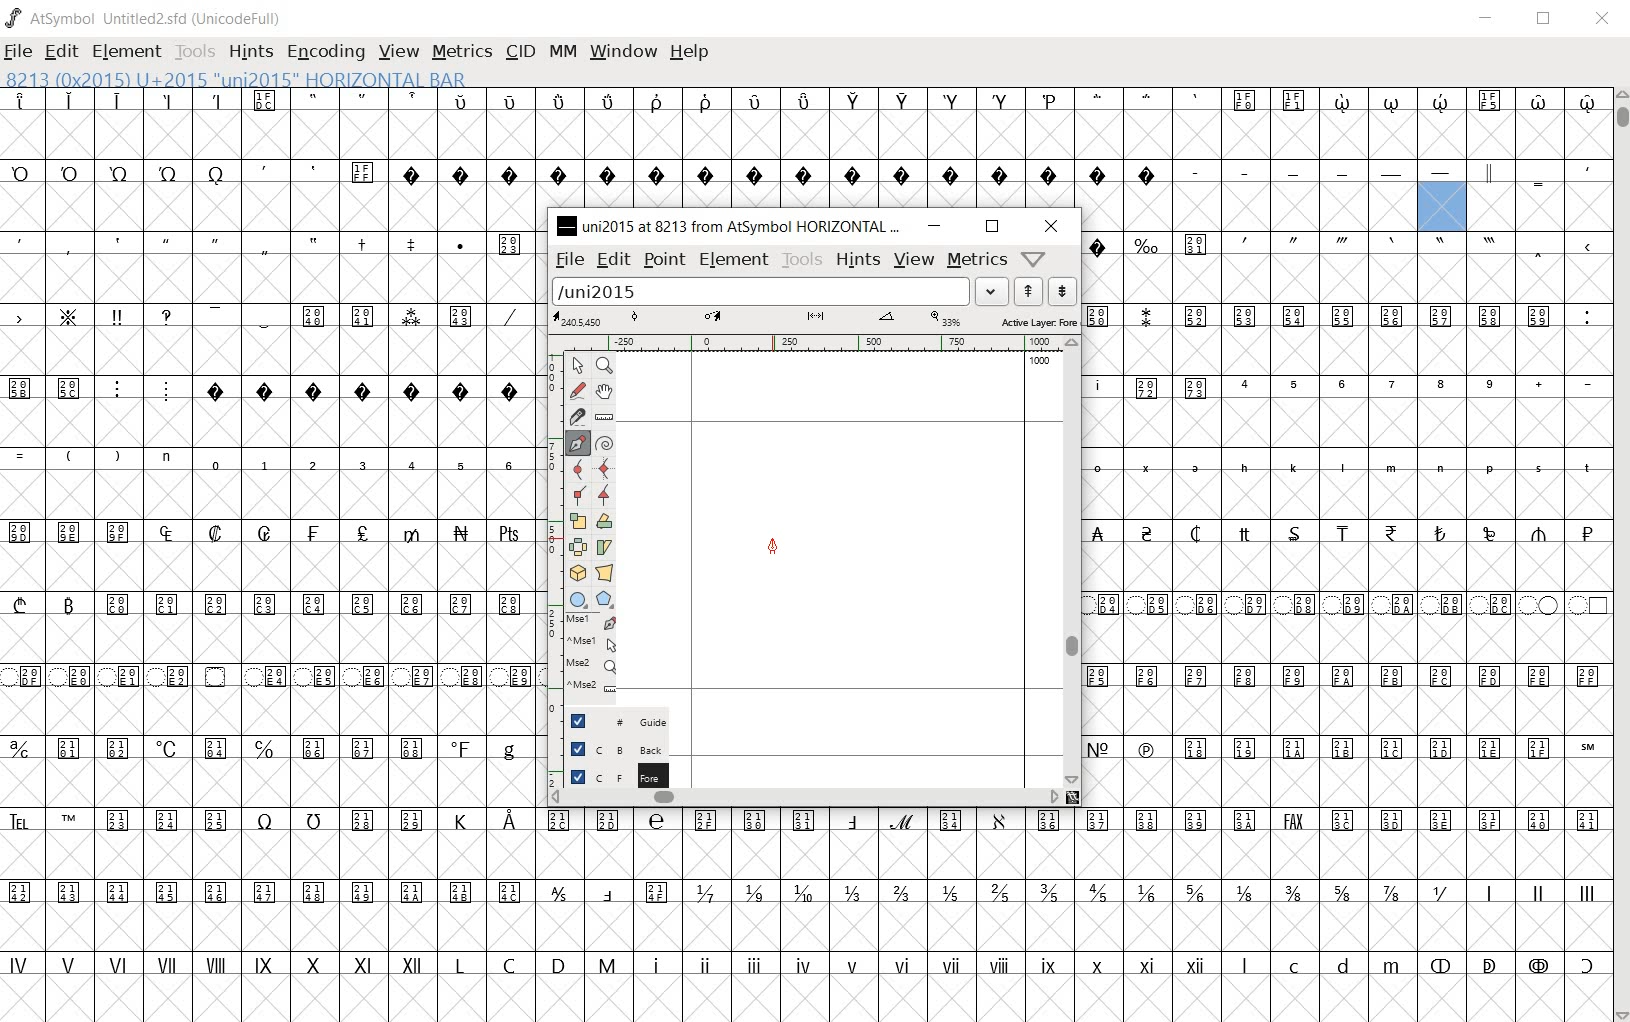 The height and width of the screenshot is (1022, 1630). I want to click on Foreground, so click(607, 775).